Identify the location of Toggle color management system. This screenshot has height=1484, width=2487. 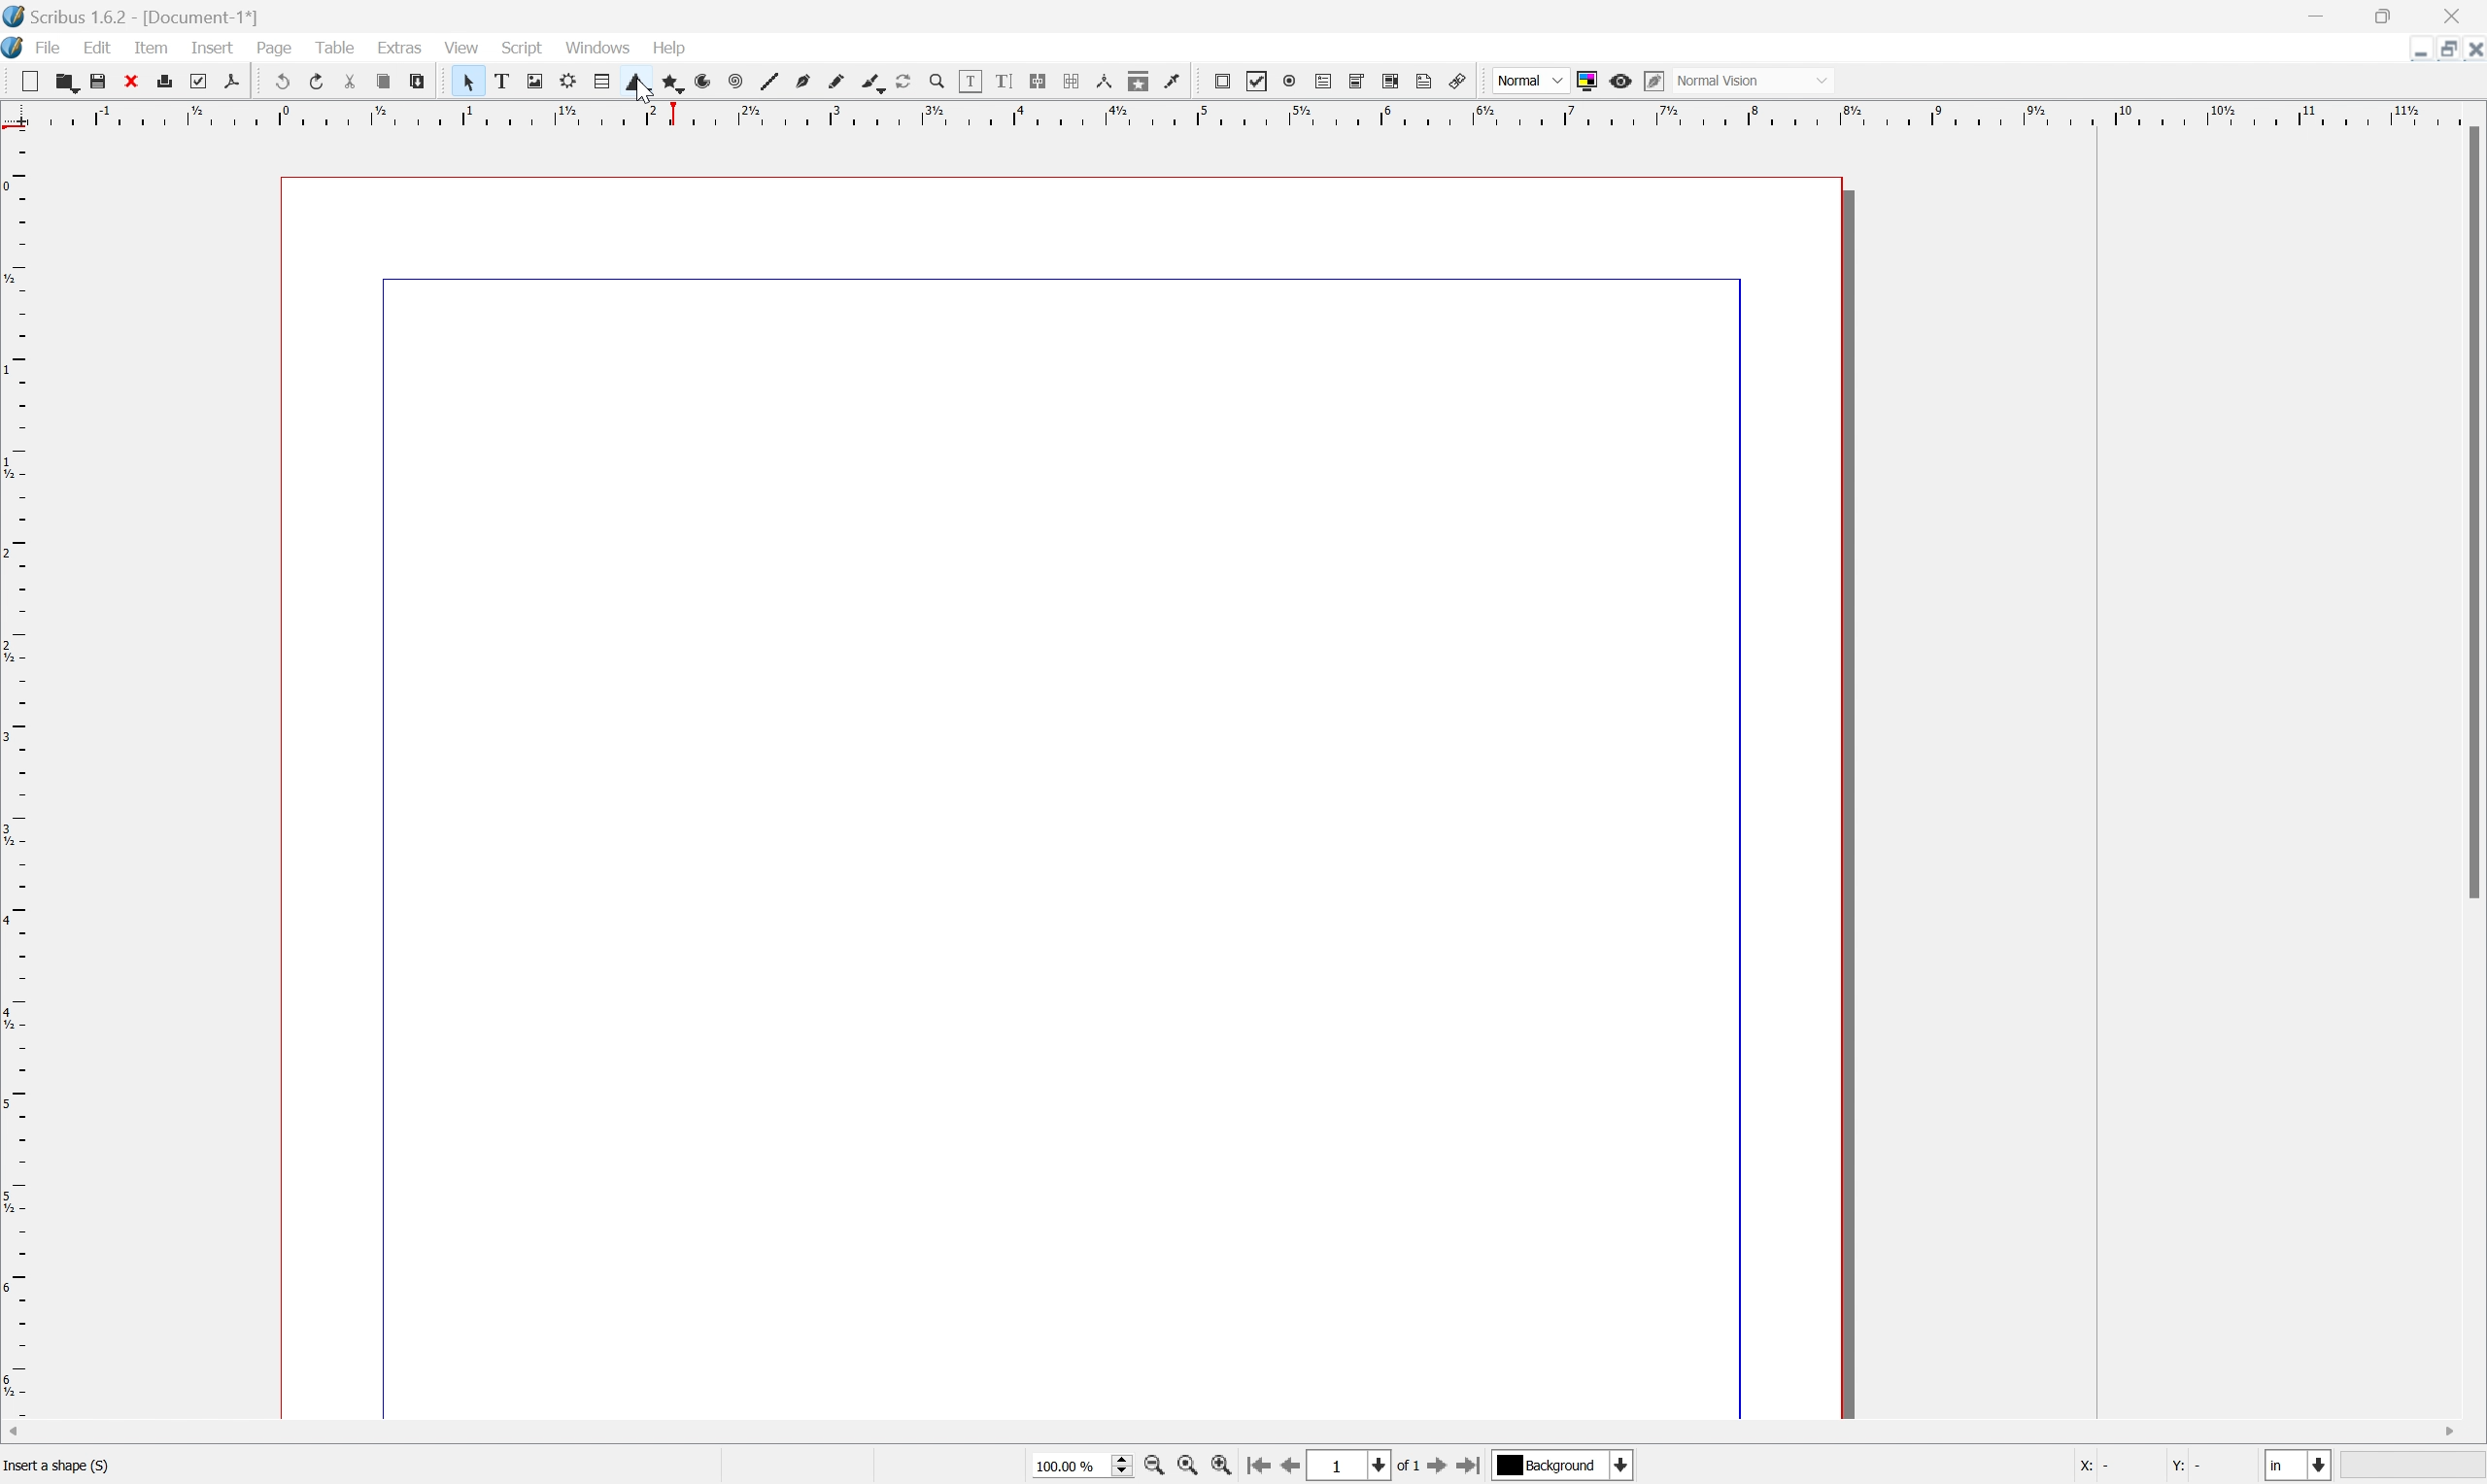
(1587, 82).